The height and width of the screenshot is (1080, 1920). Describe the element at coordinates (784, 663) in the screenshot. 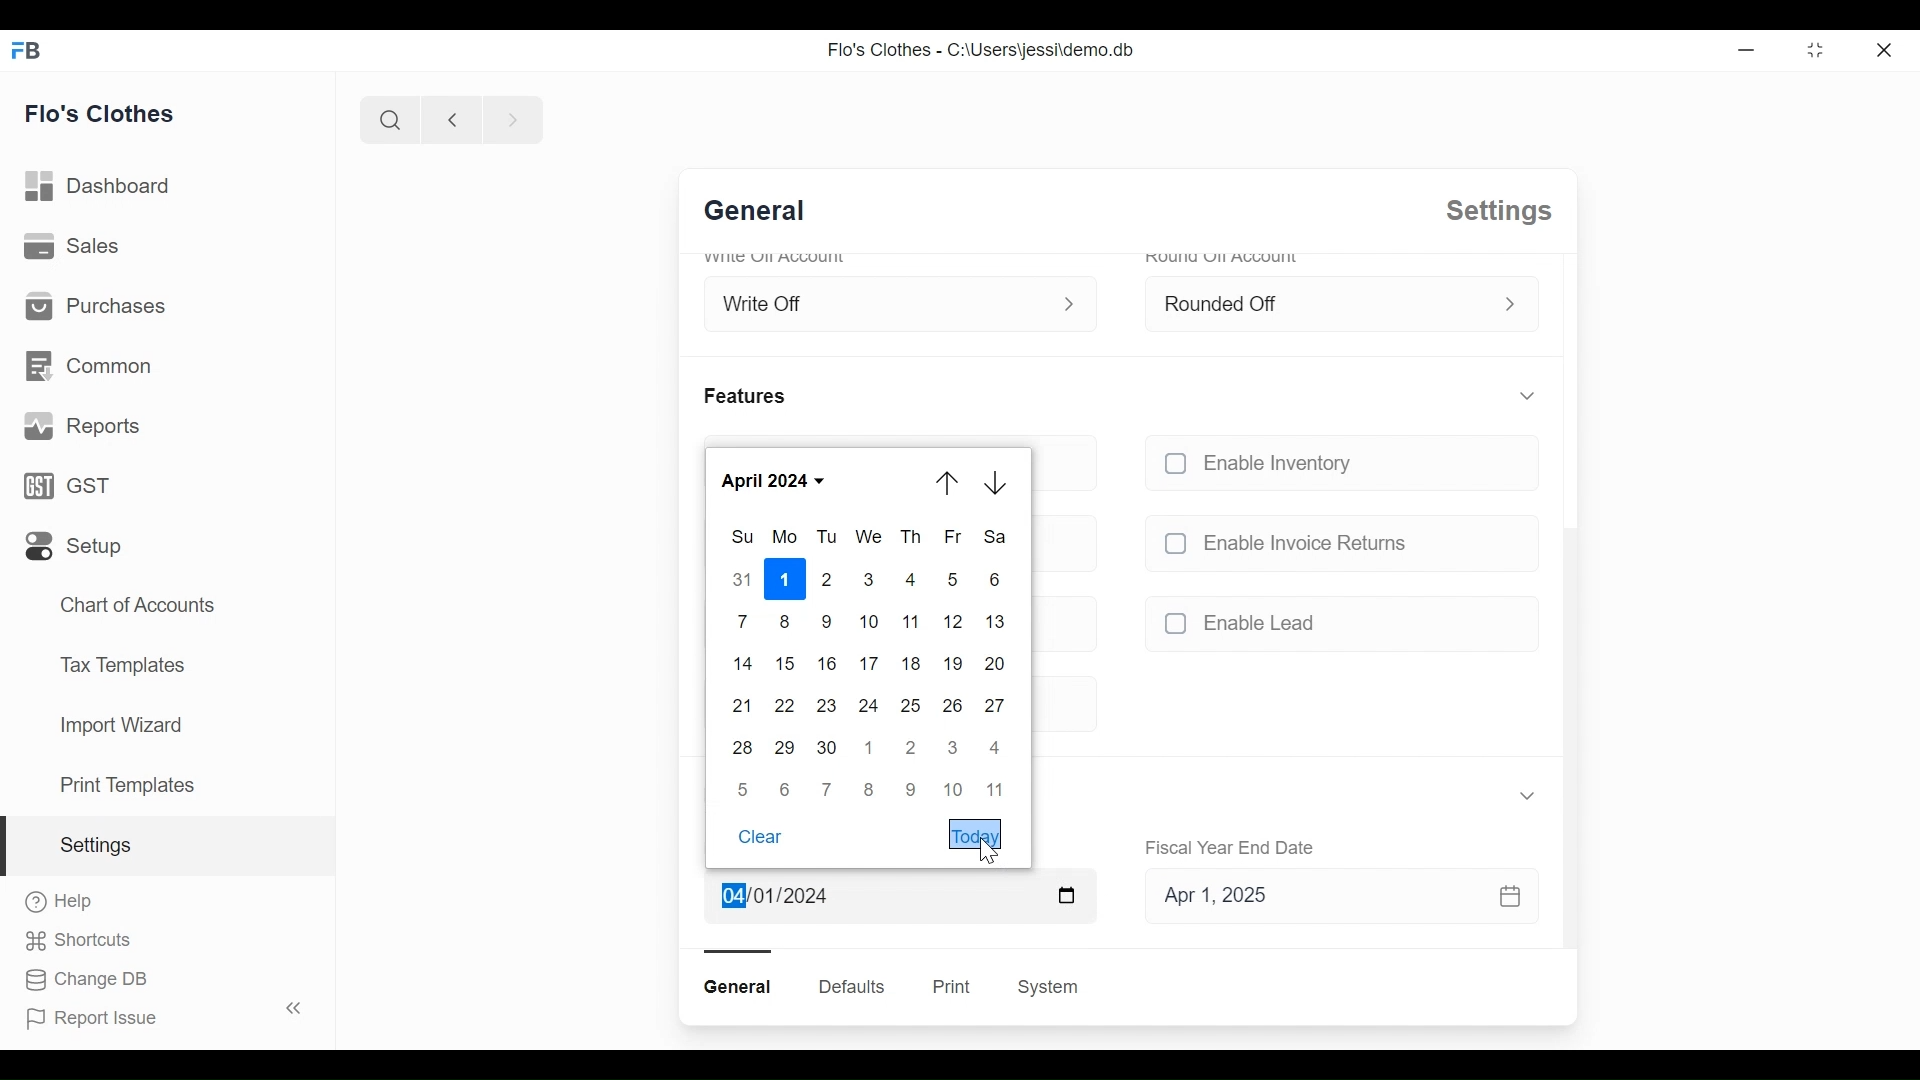

I see `15` at that location.